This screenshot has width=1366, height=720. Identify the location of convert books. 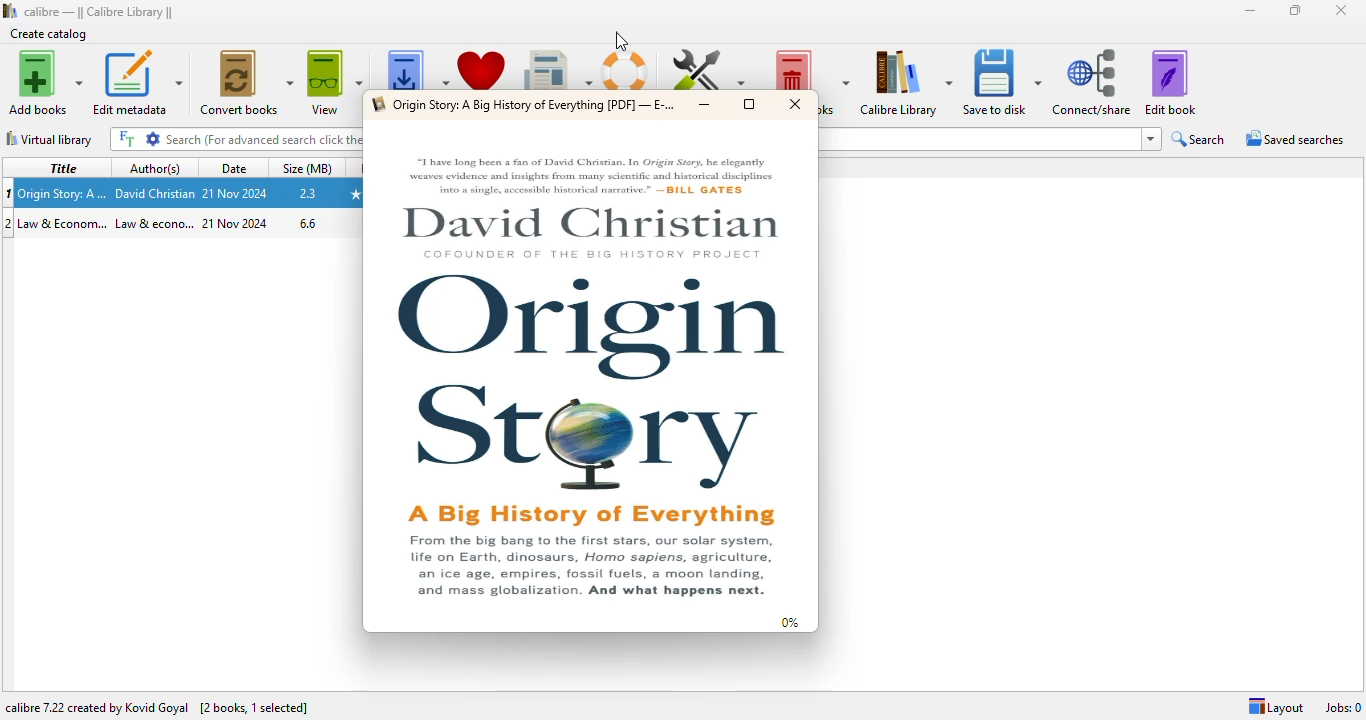
(246, 83).